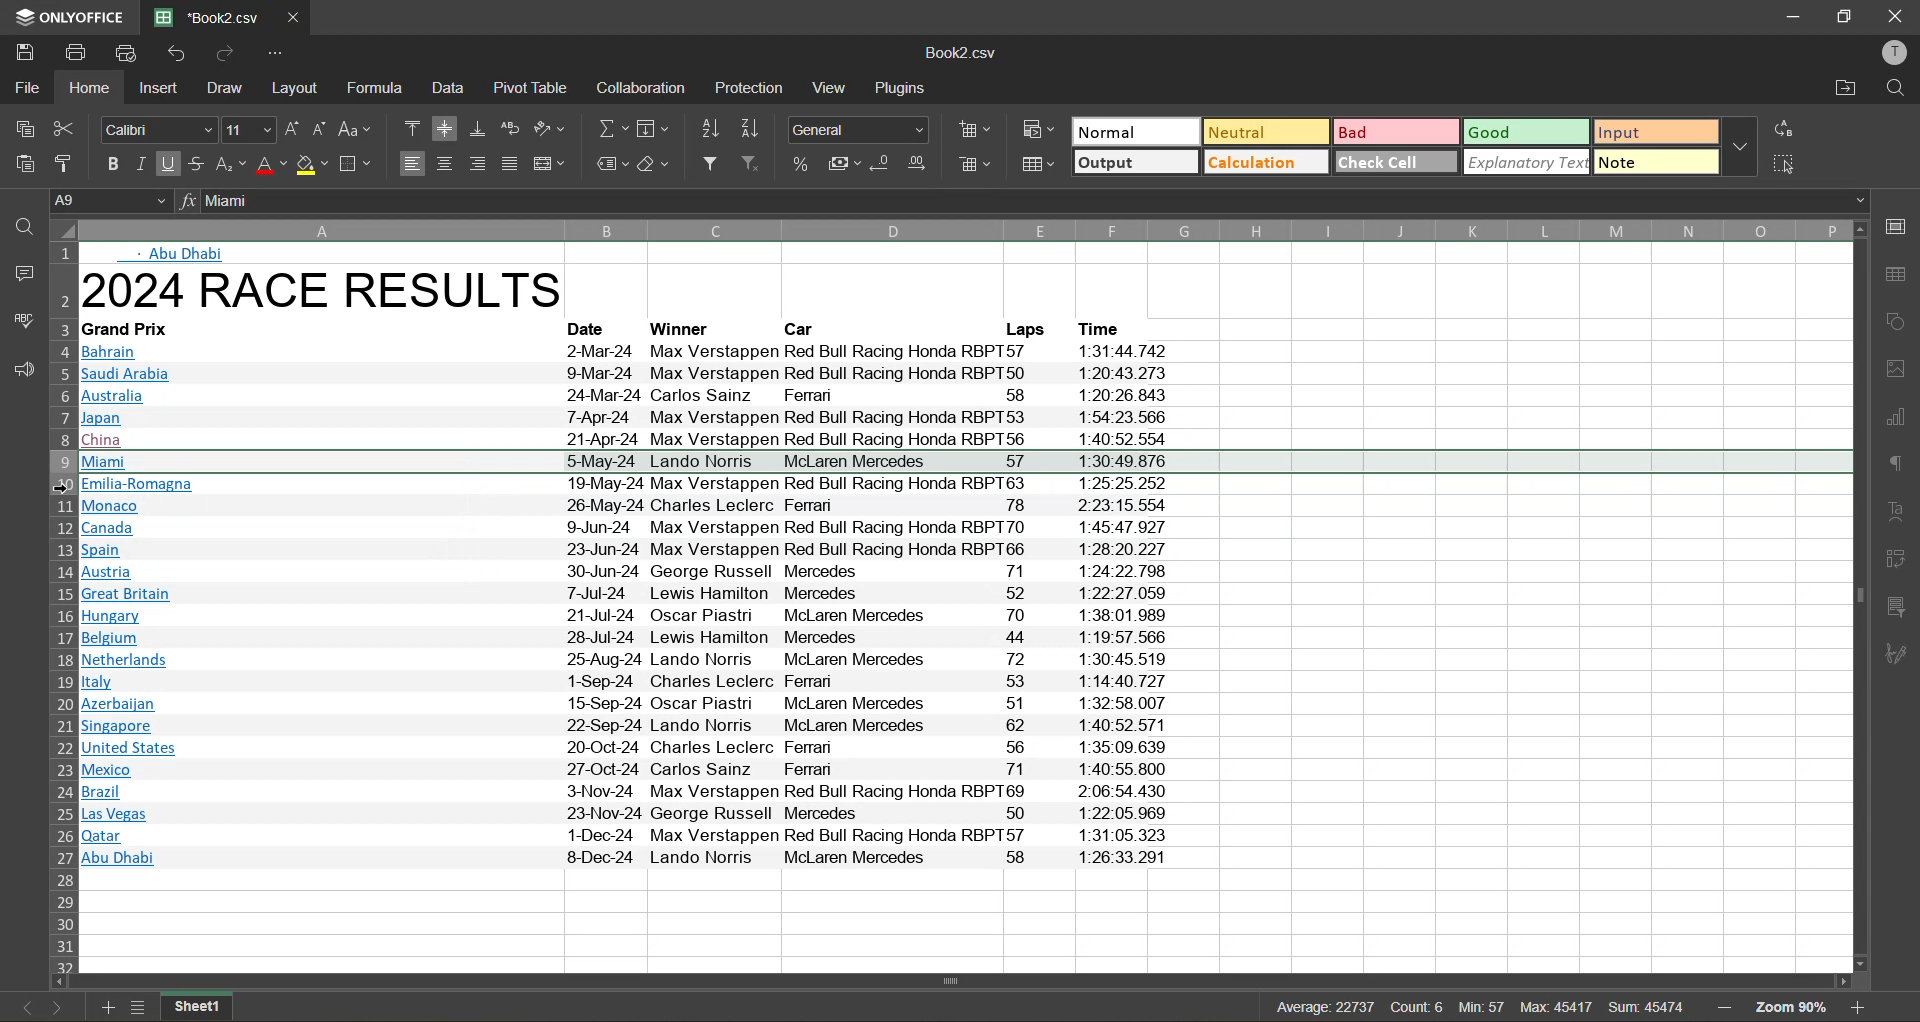 The height and width of the screenshot is (1022, 1920). What do you see at coordinates (629, 440) in the screenshot?
I see `China 21-Apr-24 Max Verstappen Red Bull Racing Honda RBPT56 1:40:52 554` at bounding box center [629, 440].